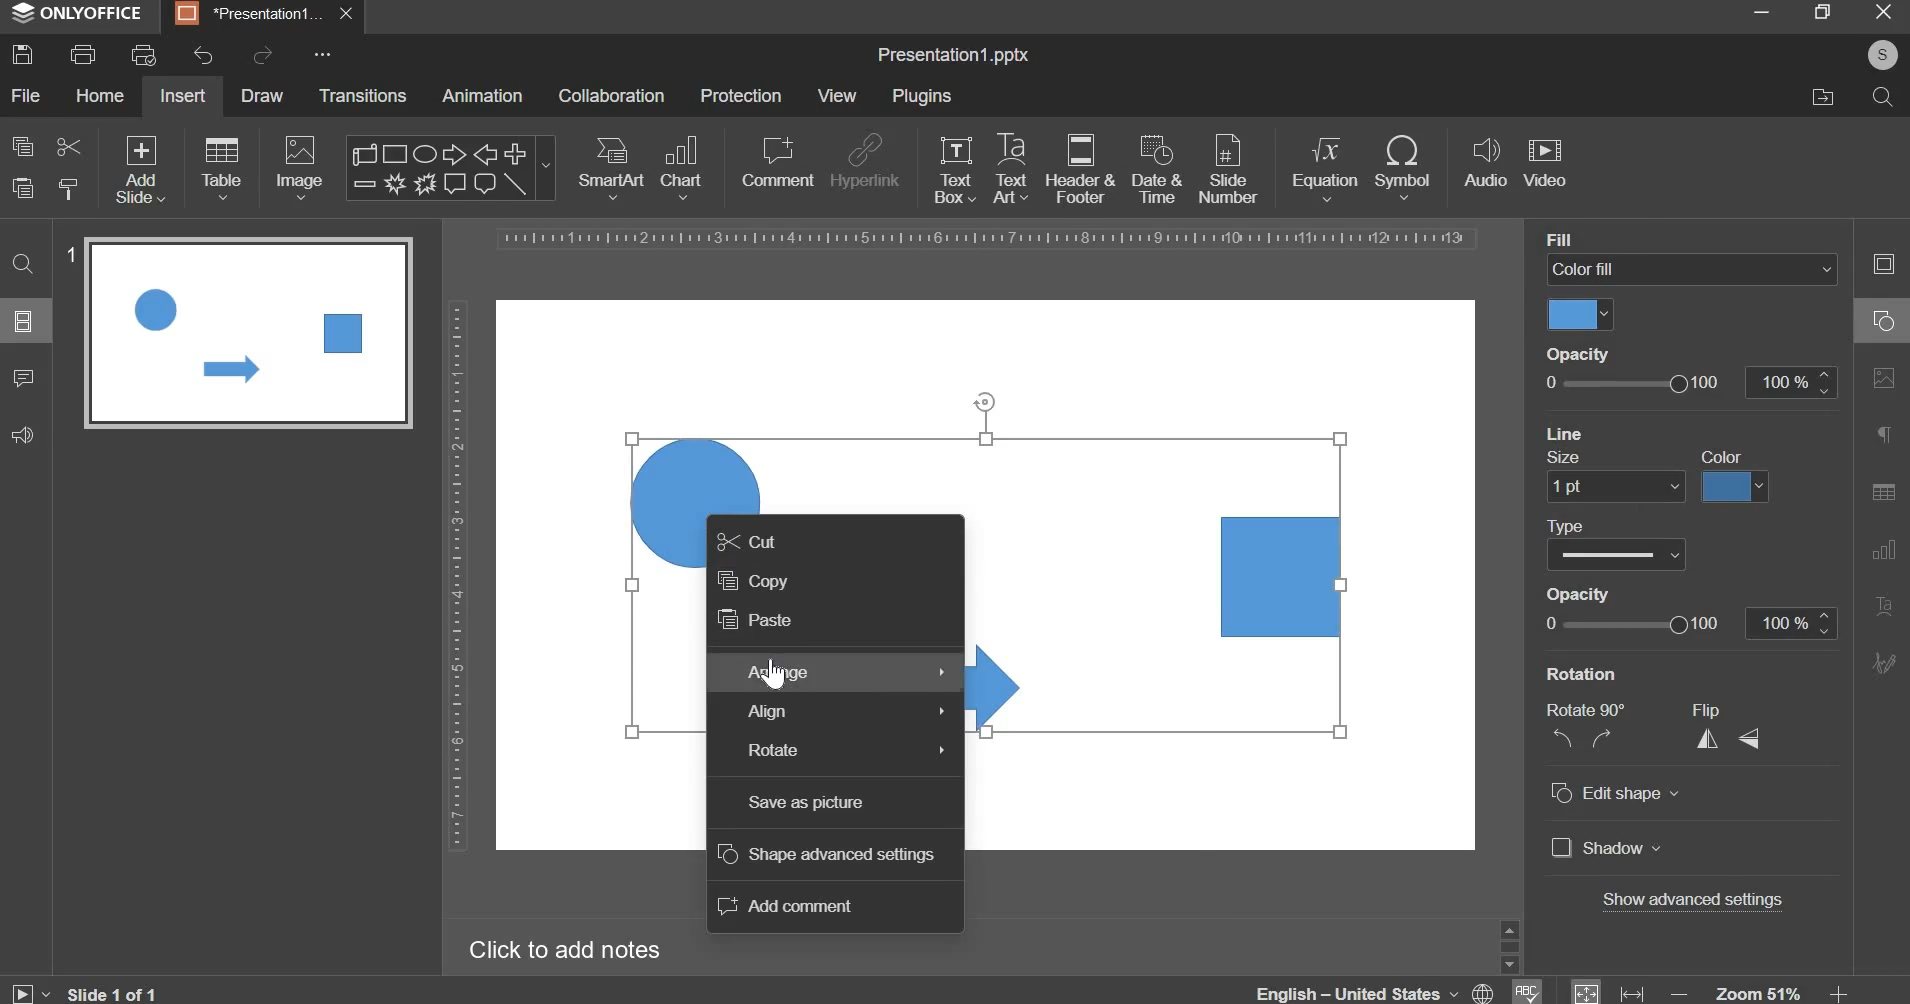  I want to click on smartart, so click(611, 164).